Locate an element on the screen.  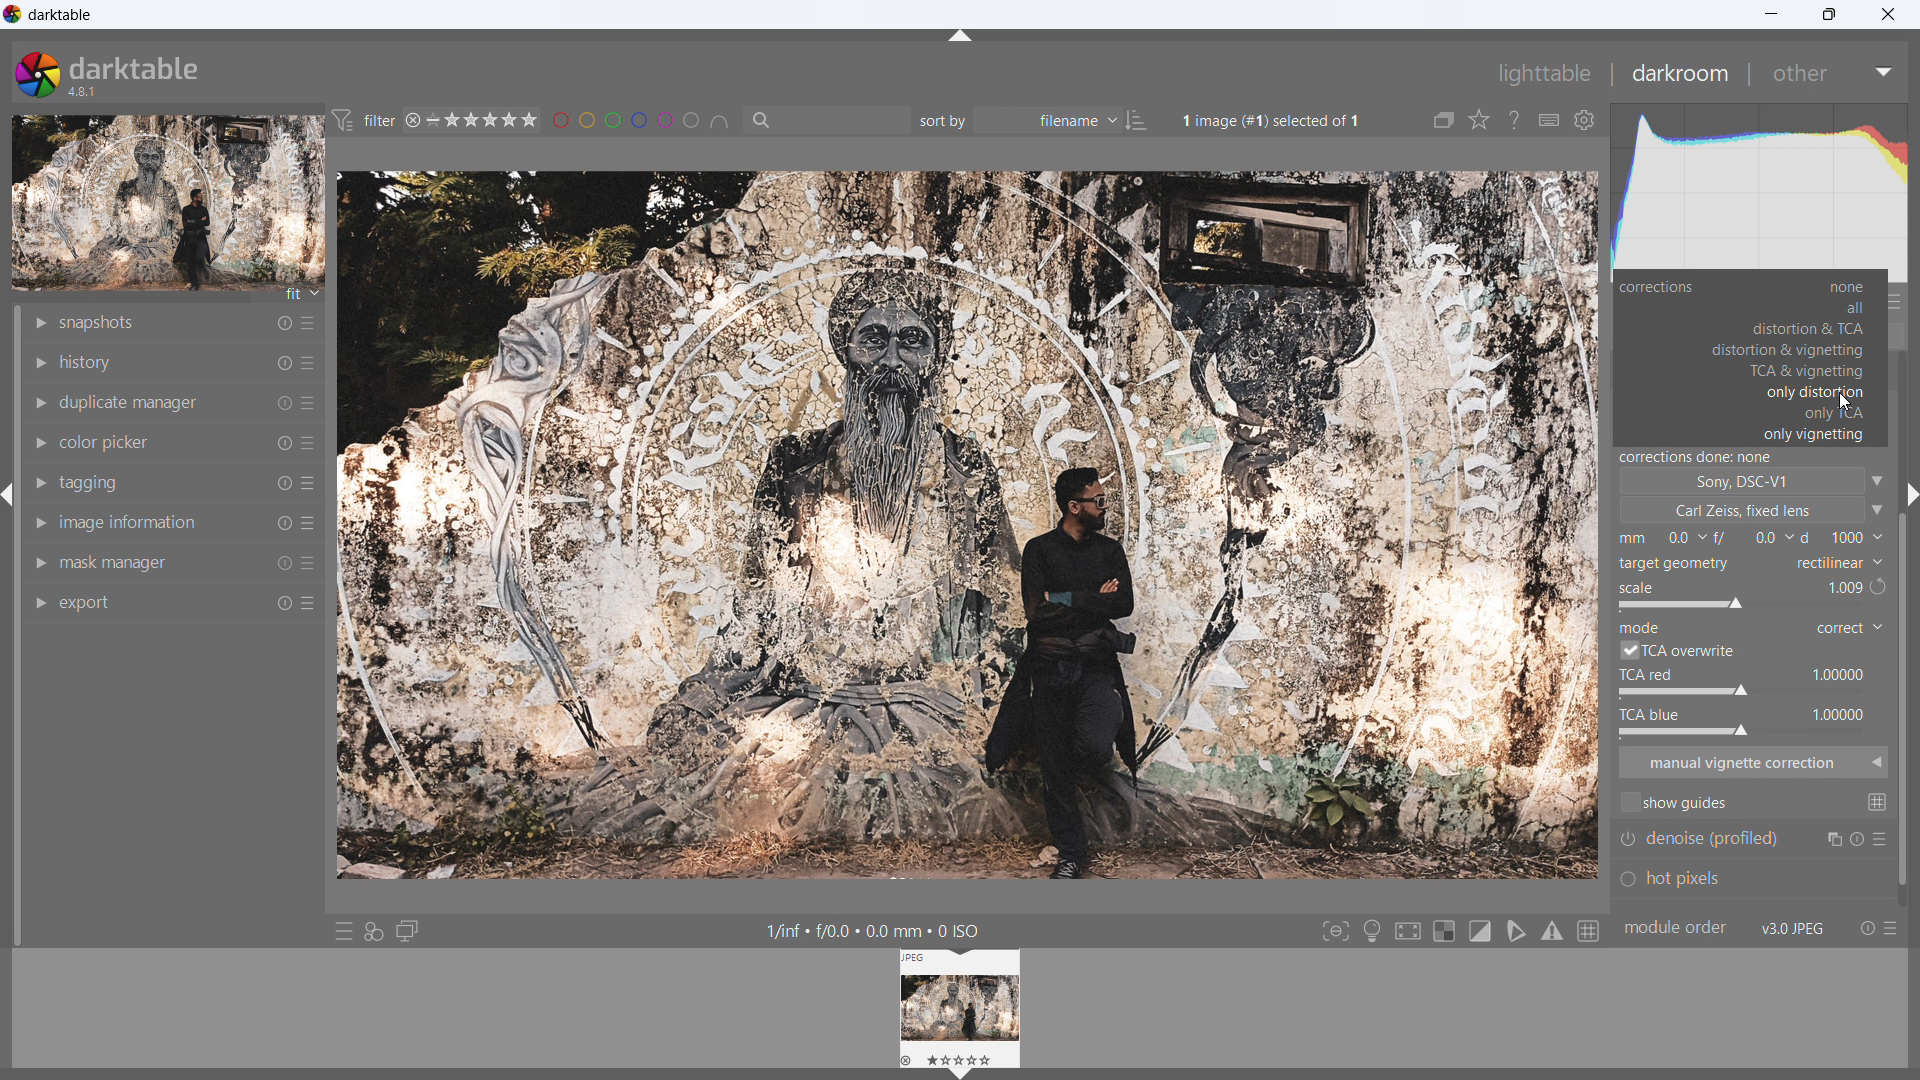
manual vignette correction is located at coordinates (1753, 763).